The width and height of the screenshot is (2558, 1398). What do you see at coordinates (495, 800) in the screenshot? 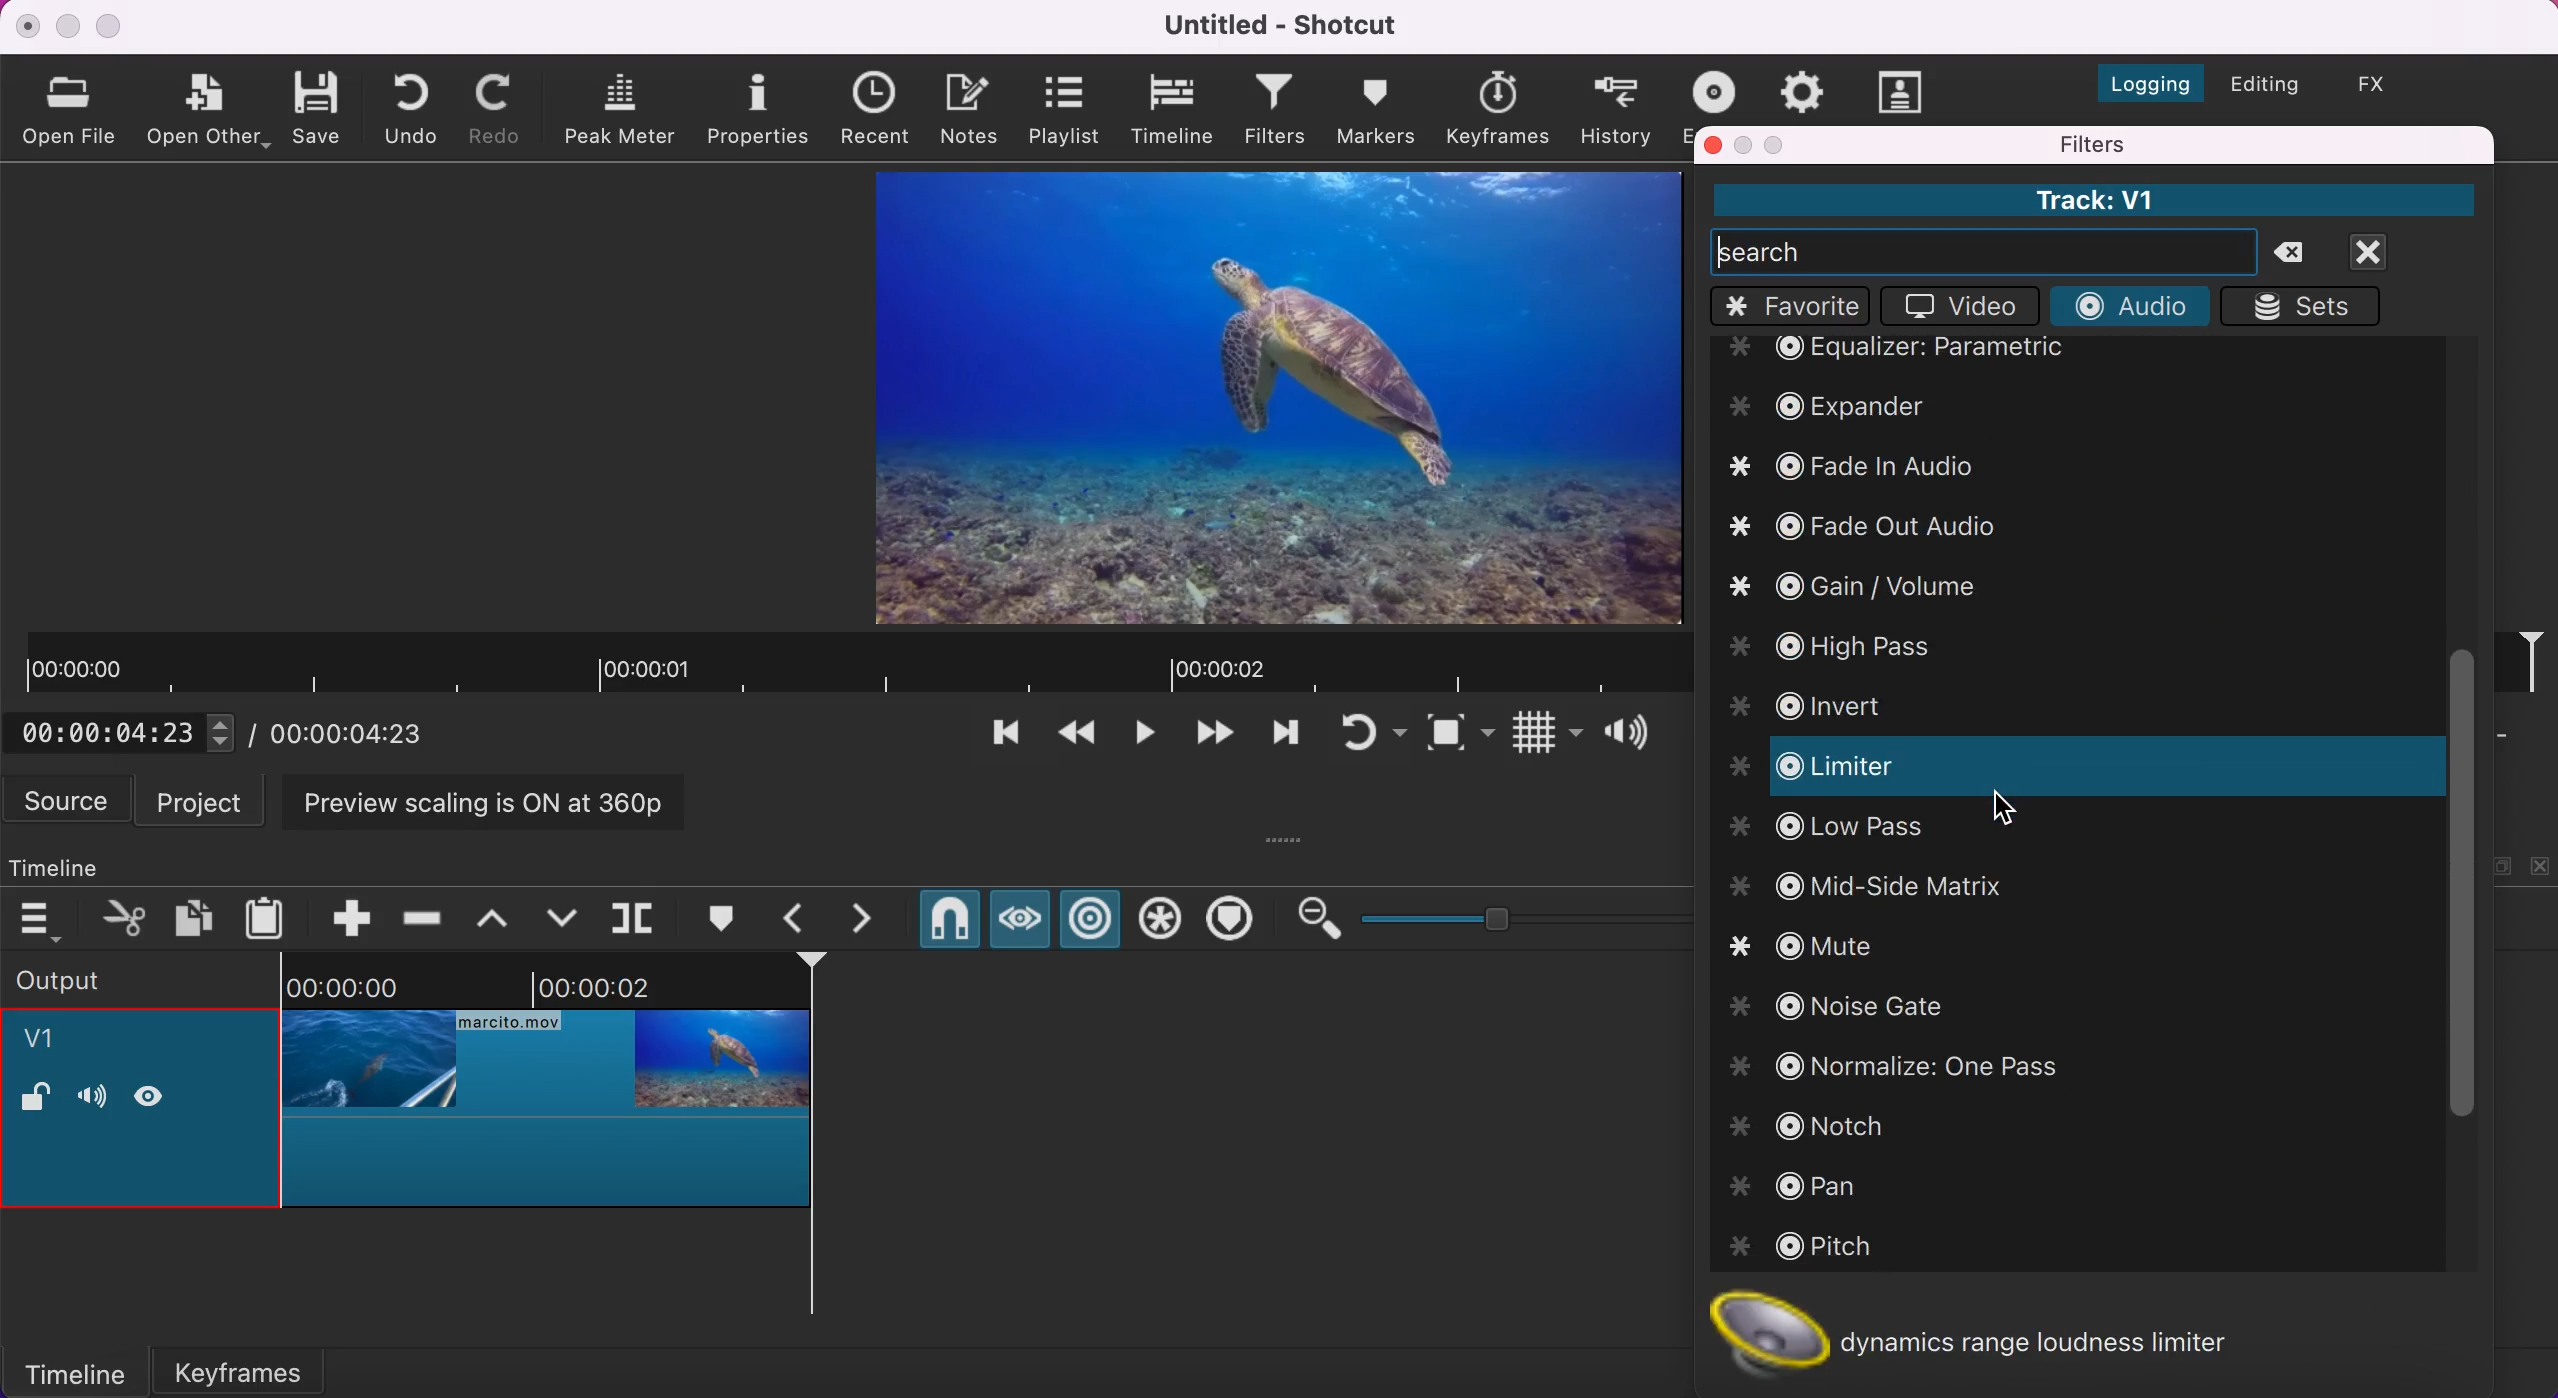
I see `preview scaling is on at 360p` at bounding box center [495, 800].